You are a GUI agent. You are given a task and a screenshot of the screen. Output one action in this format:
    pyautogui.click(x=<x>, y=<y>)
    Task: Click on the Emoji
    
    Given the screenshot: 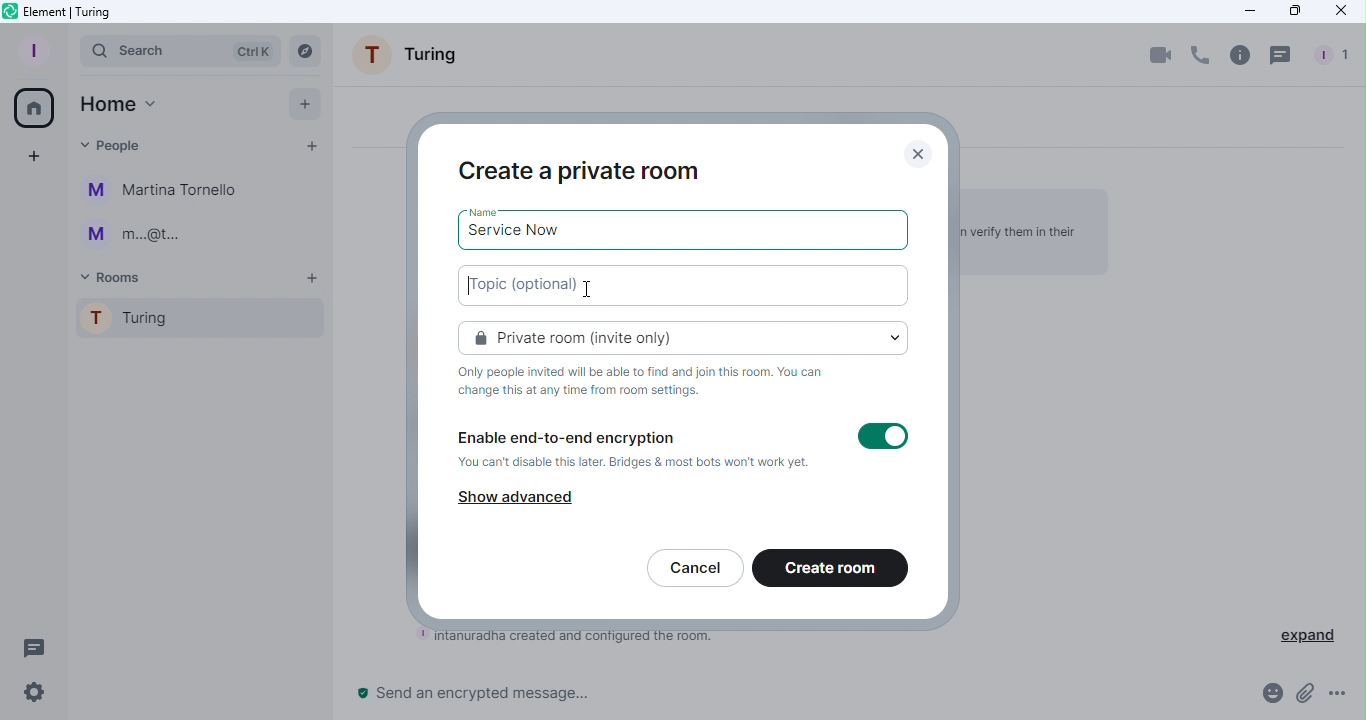 What is the action you would take?
    pyautogui.click(x=1268, y=697)
    